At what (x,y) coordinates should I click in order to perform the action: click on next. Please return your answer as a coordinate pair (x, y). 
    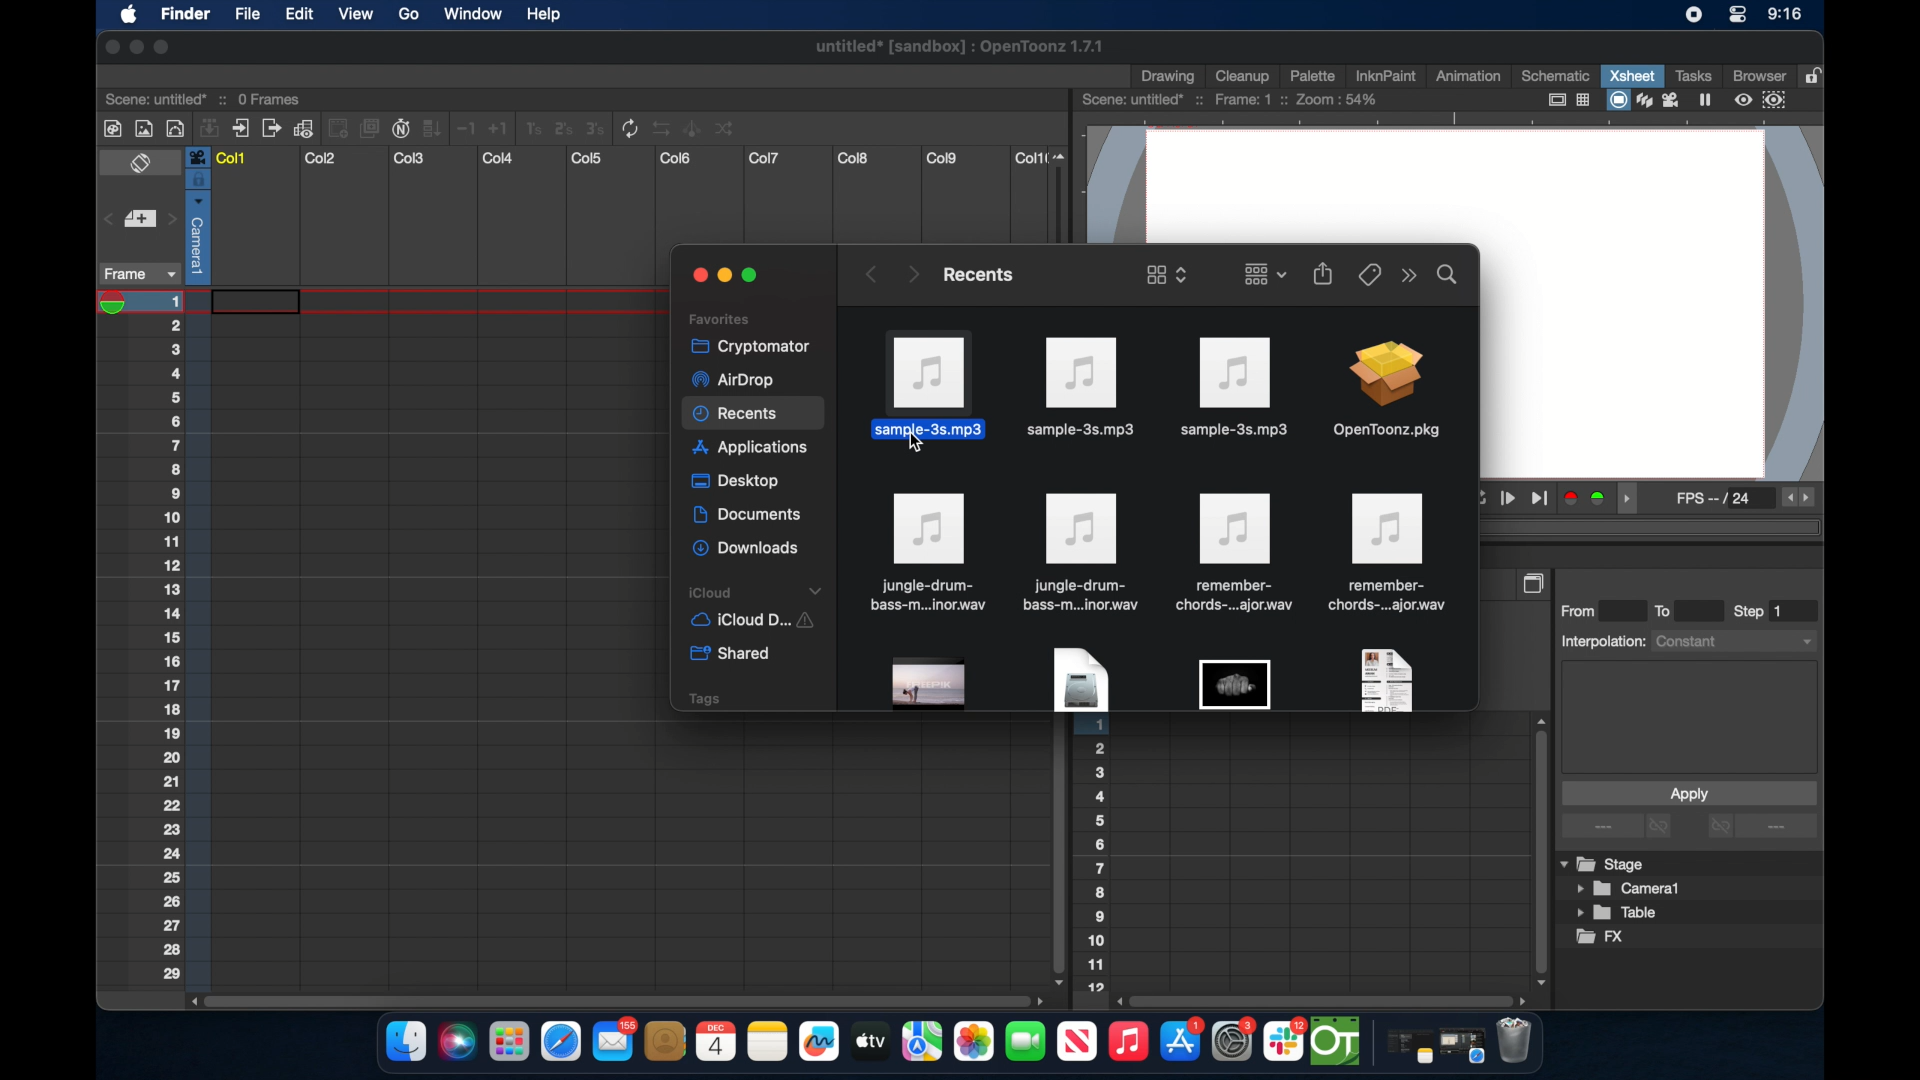
    Looking at the image, I should click on (912, 273).